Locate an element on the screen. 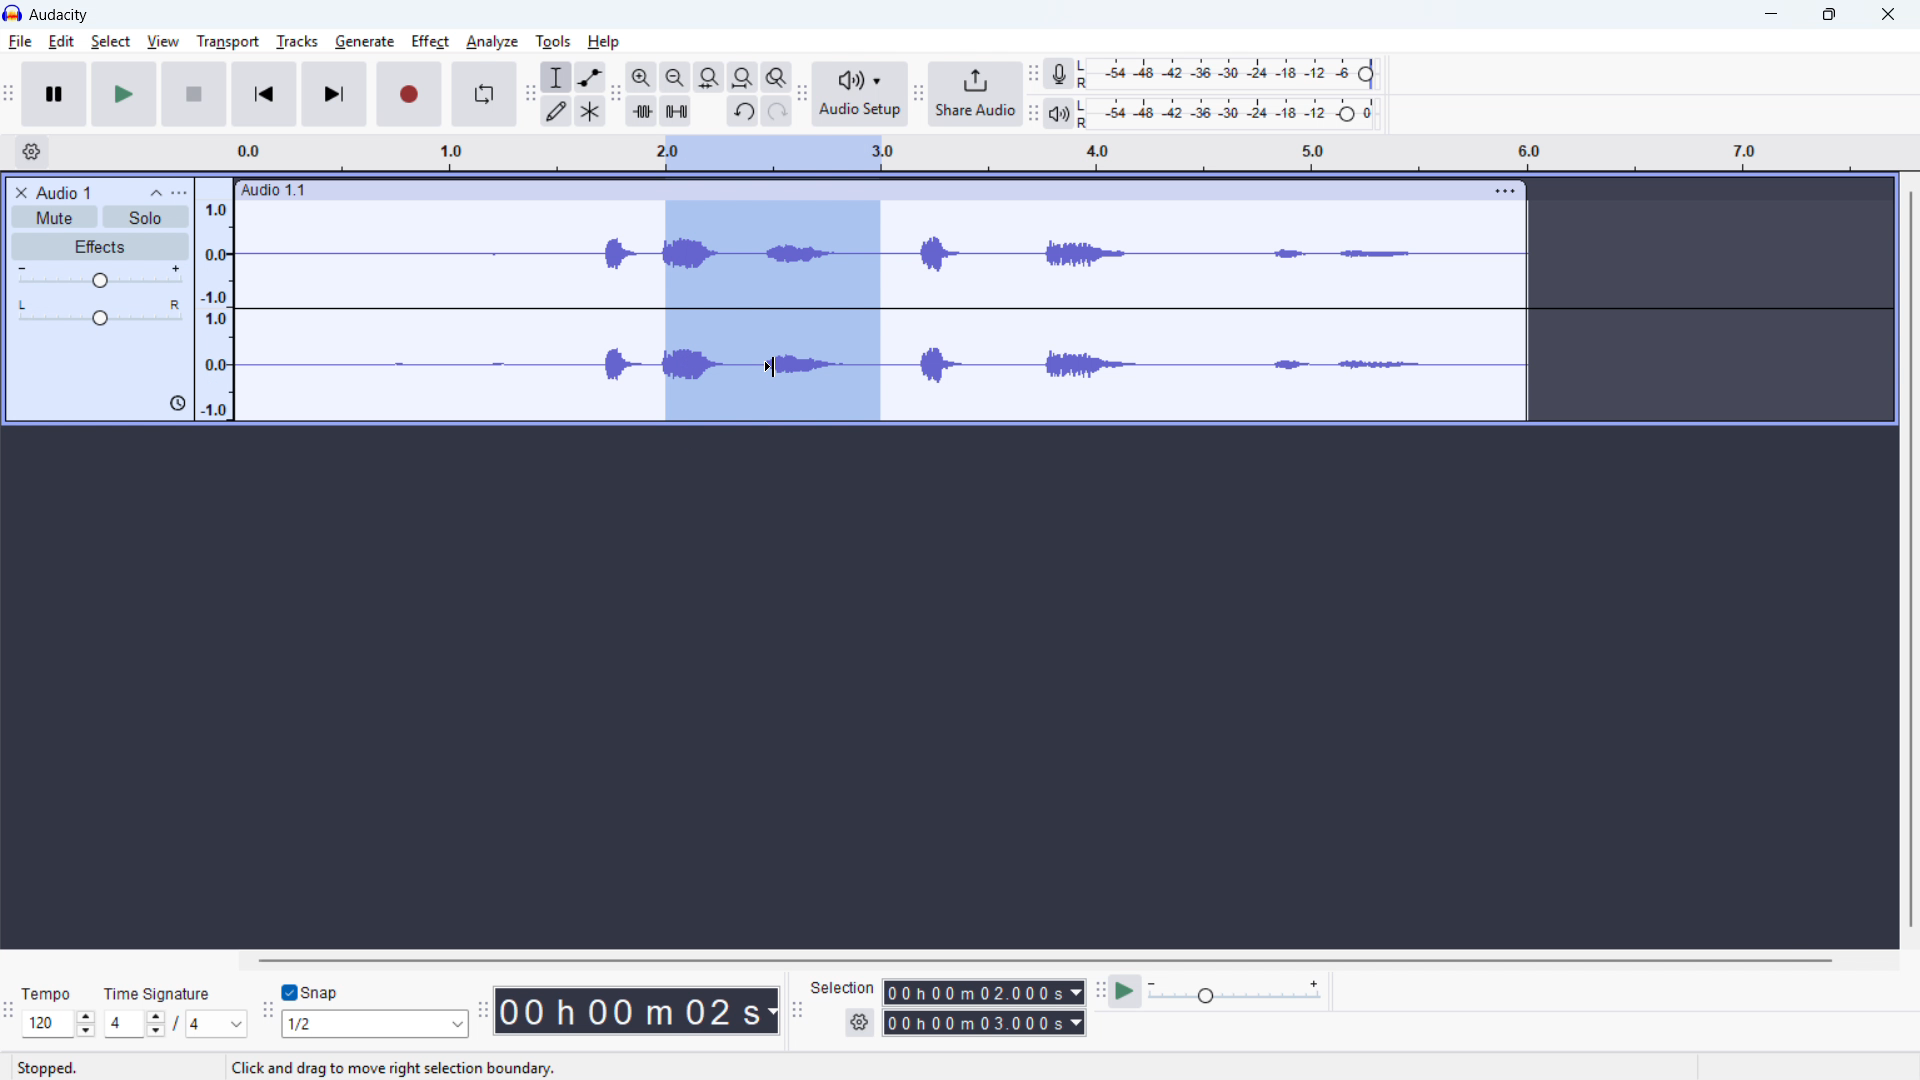 The height and width of the screenshot is (1080, 1920). recording metre toolbar is located at coordinates (1035, 73).